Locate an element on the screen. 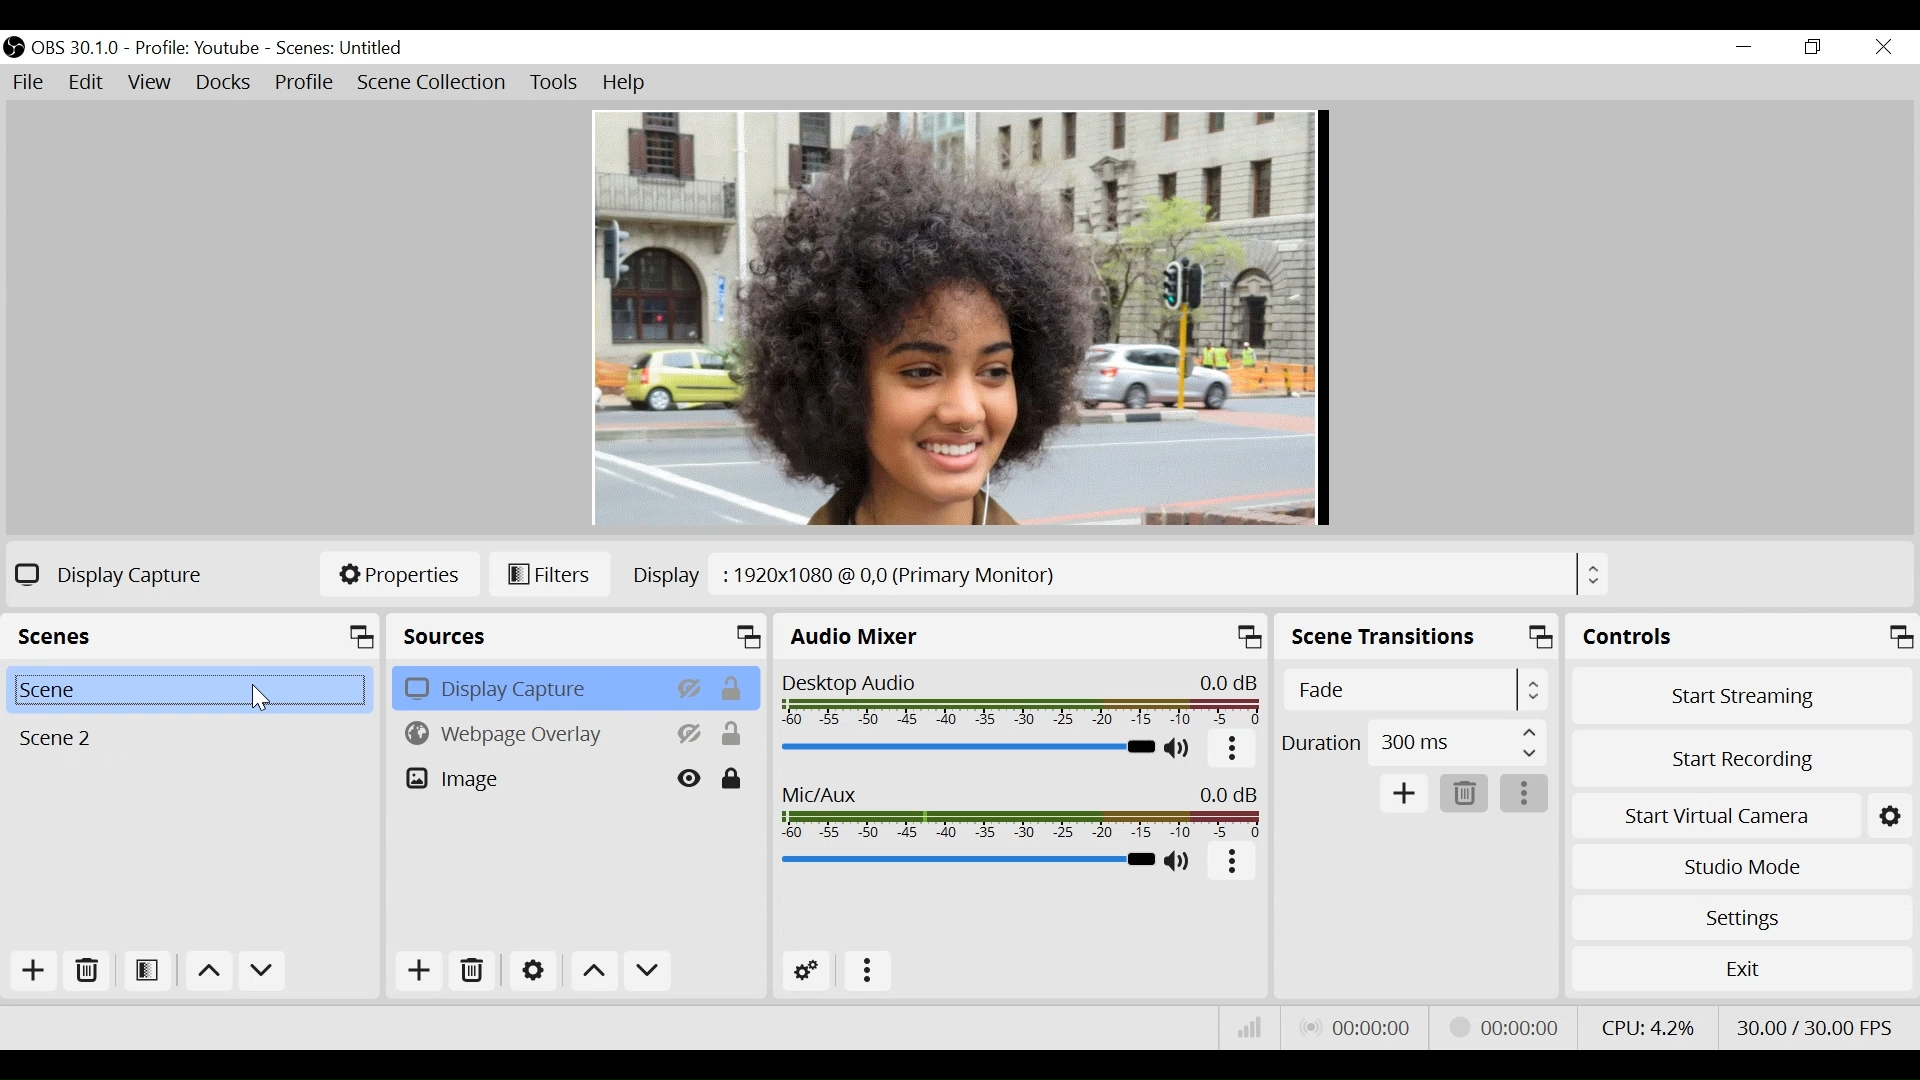 This screenshot has height=1080, width=1920. Delete is located at coordinates (1462, 792).